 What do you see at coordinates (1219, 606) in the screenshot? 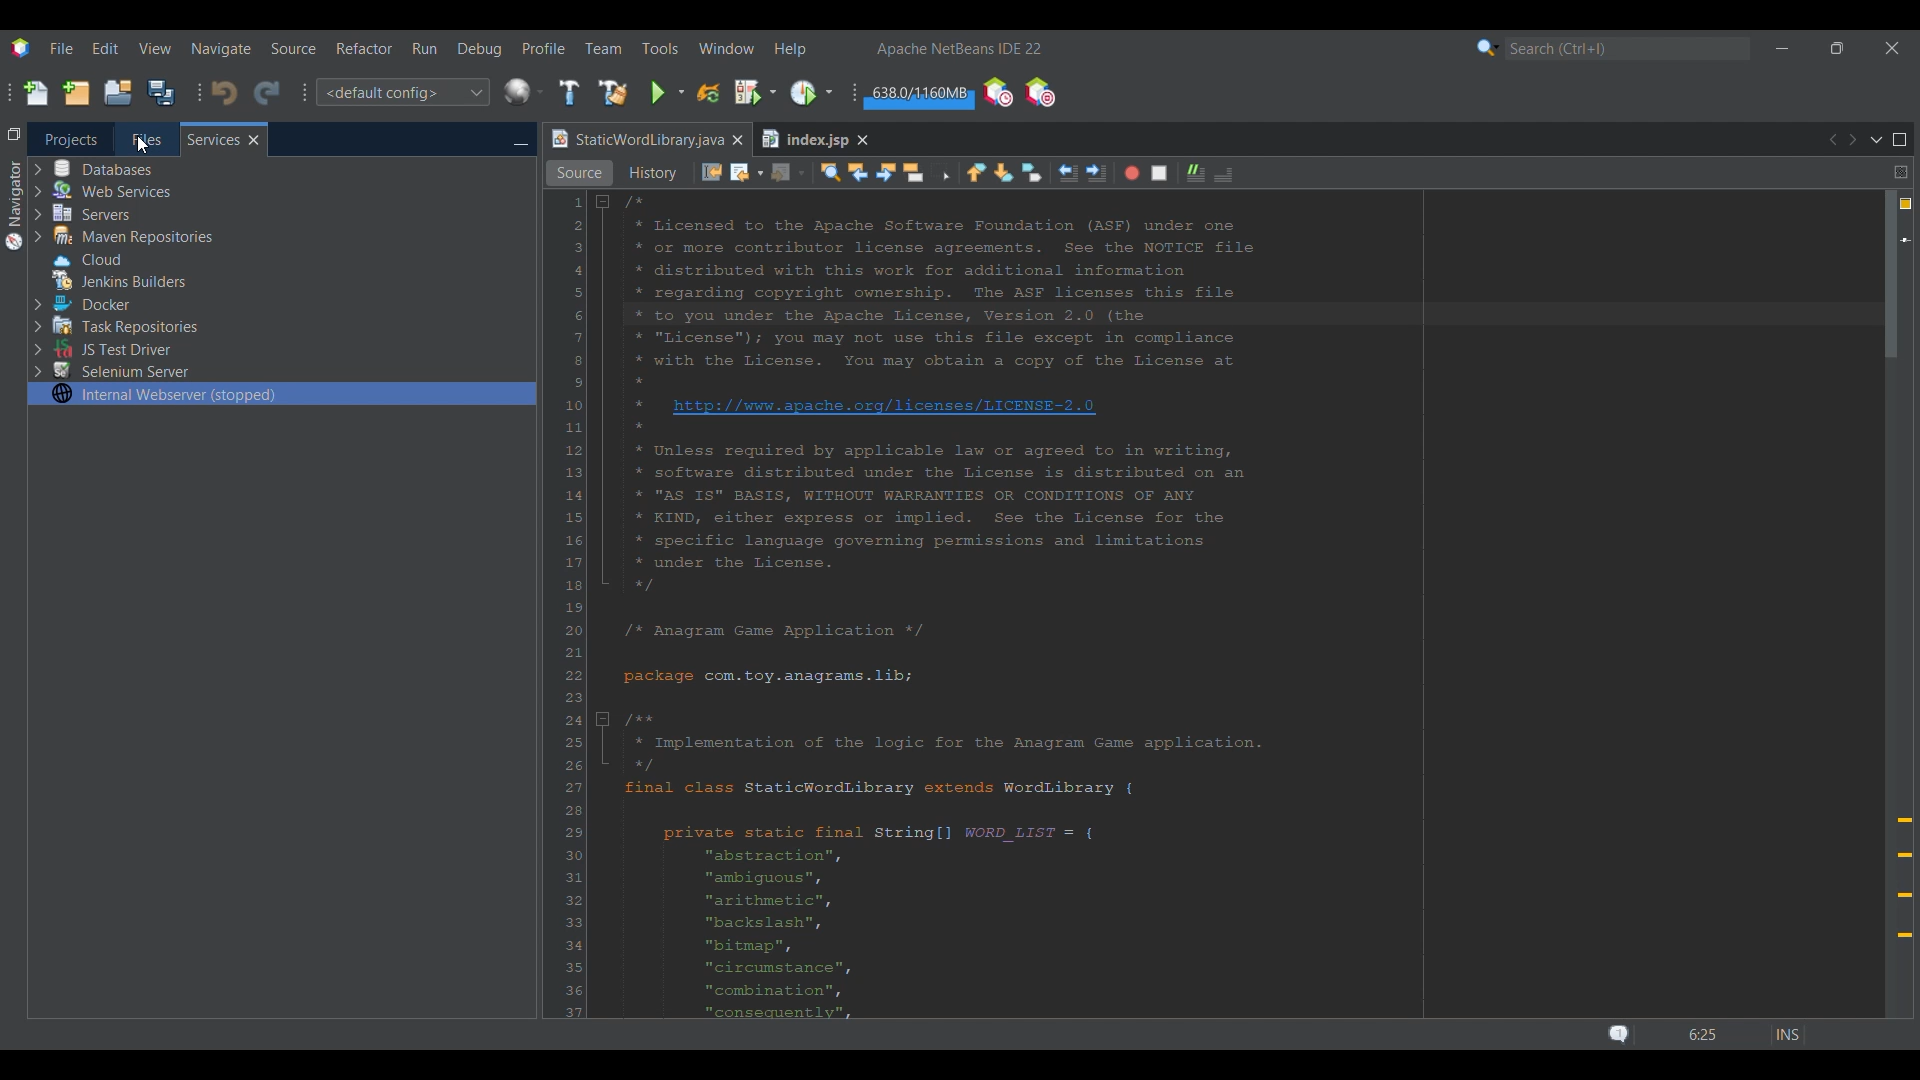
I see `Code in current tab` at bounding box center [1219, 606].